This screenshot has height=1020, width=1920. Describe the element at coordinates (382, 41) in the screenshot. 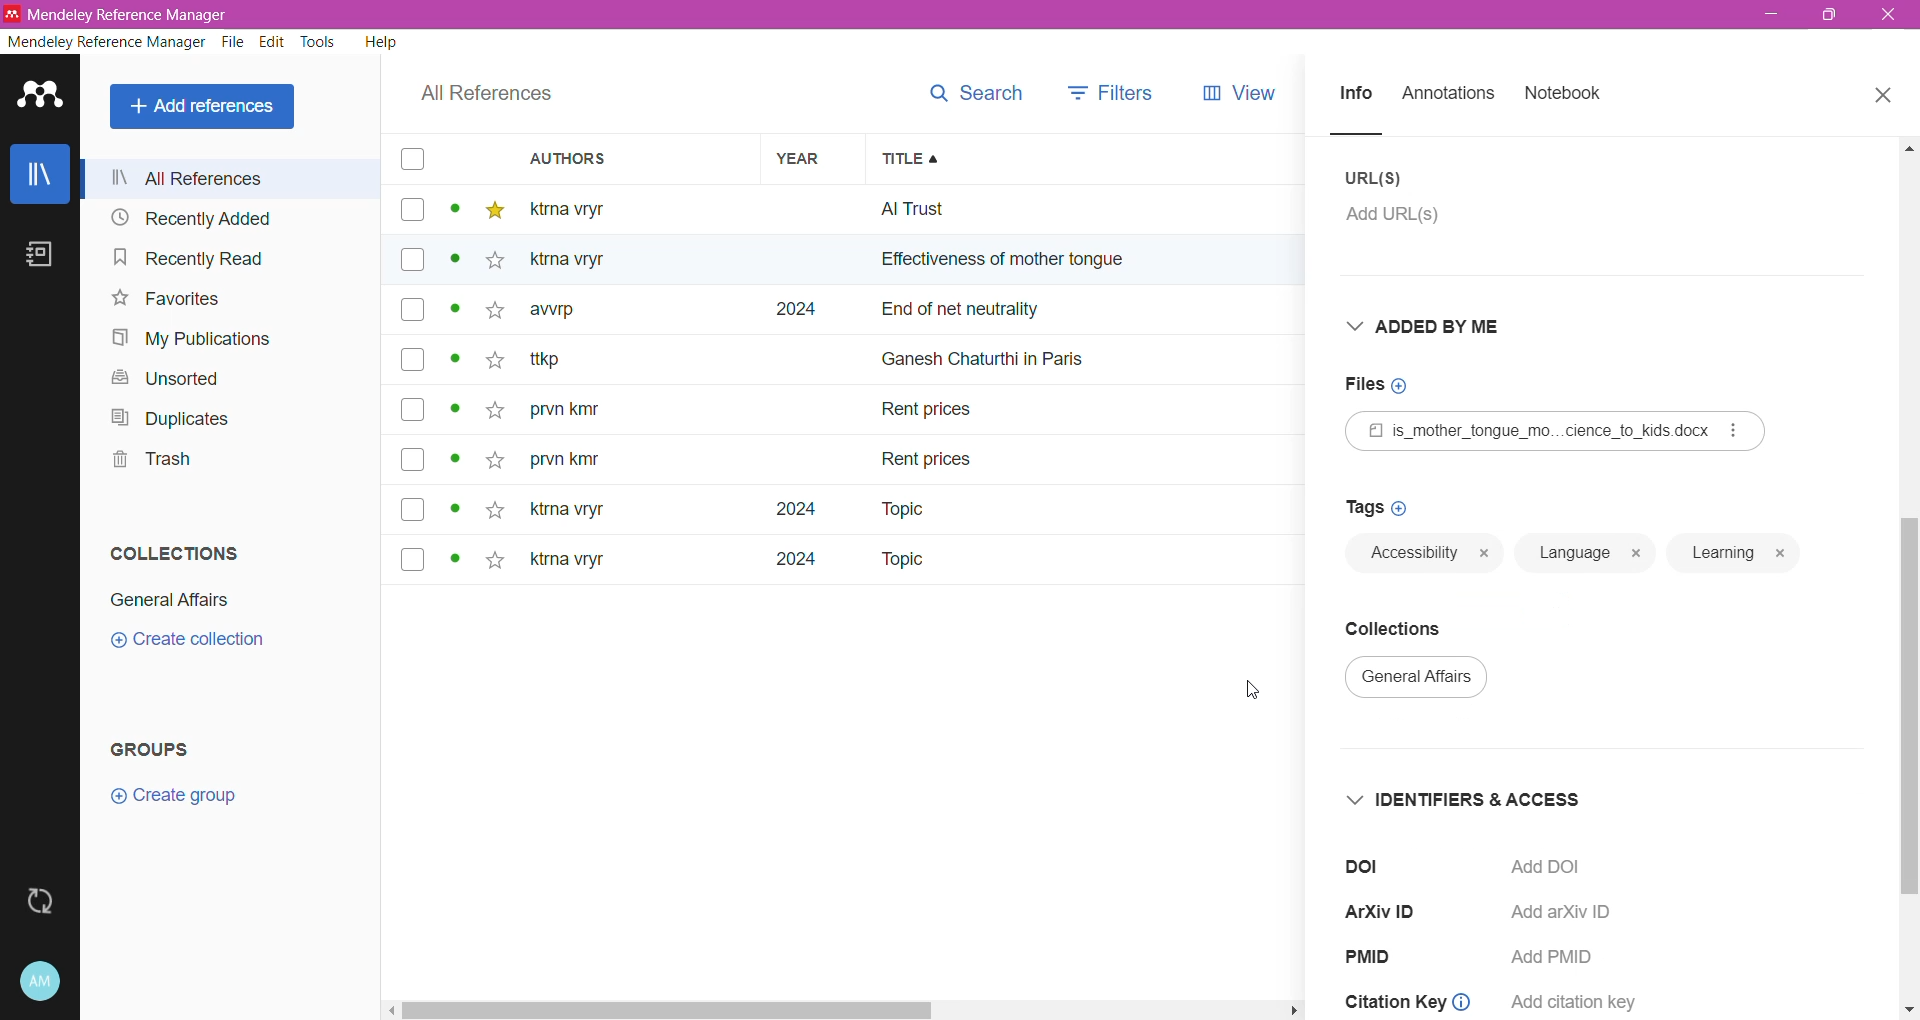

I see `Help` at that location.